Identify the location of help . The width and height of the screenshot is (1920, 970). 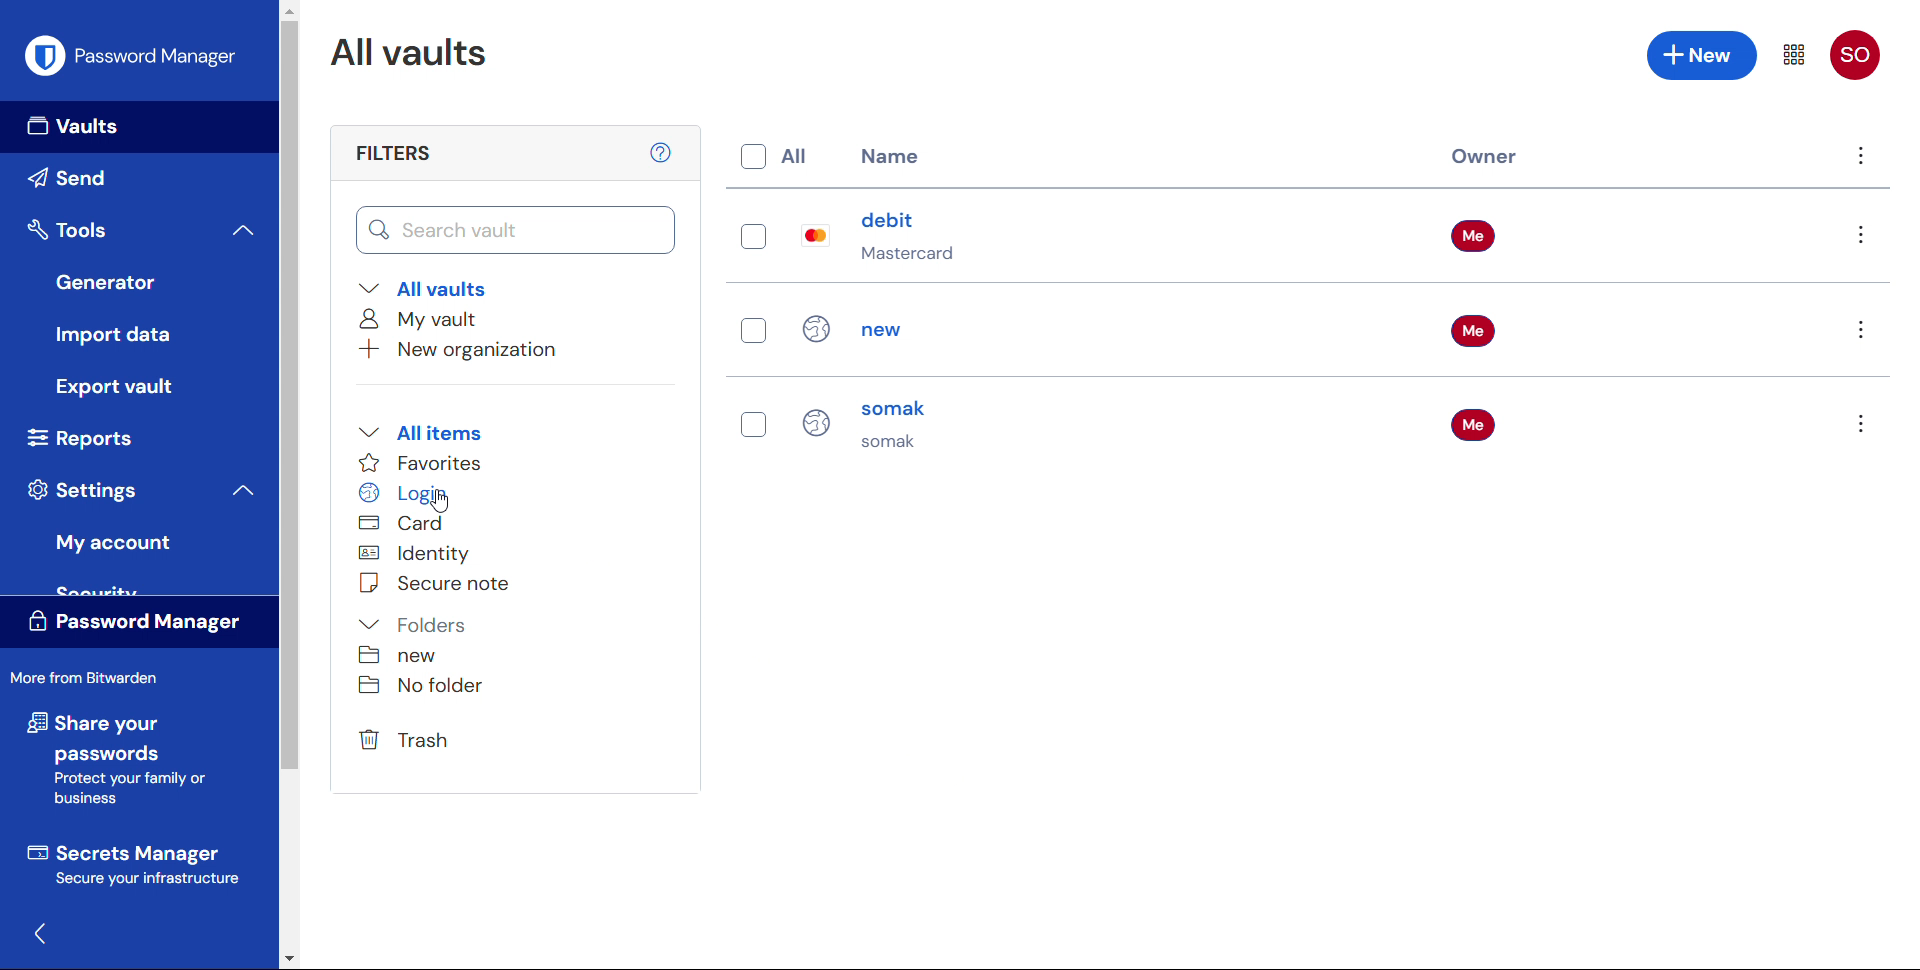
(662, 152).